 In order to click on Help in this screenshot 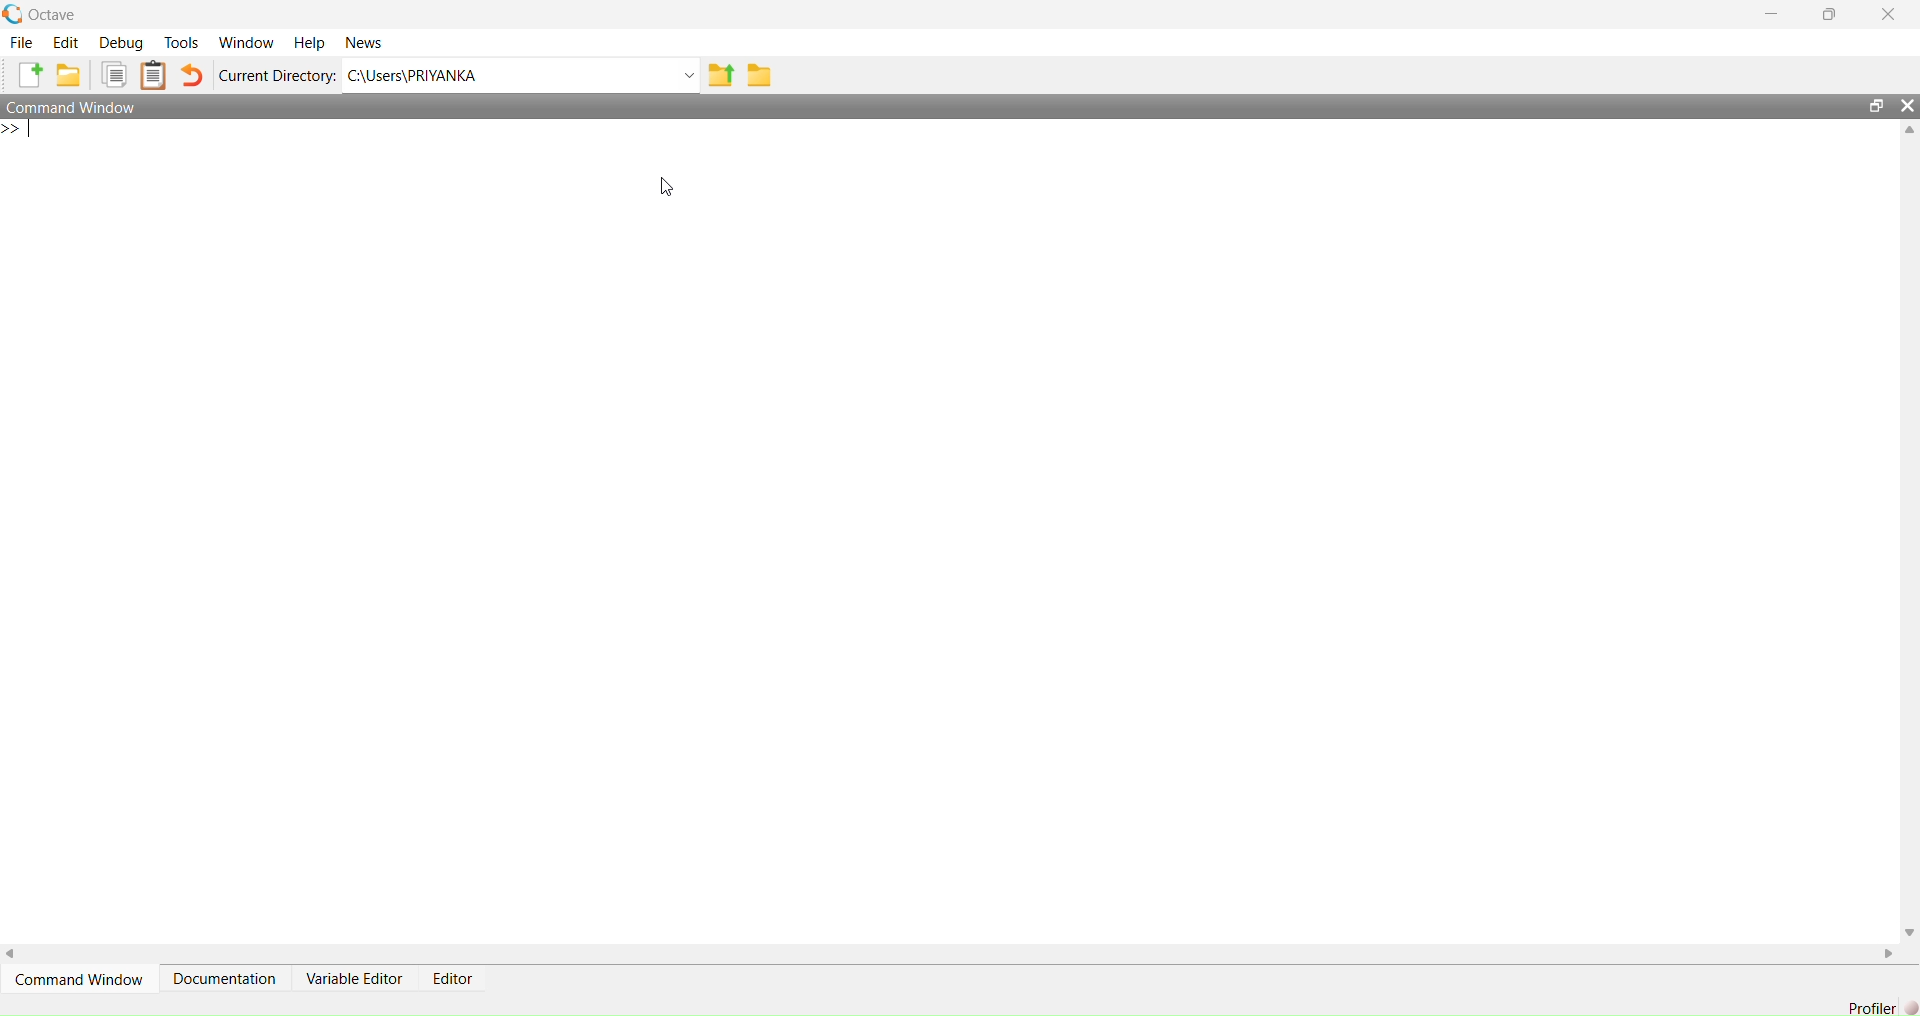, I will do `click(308, 42)`.